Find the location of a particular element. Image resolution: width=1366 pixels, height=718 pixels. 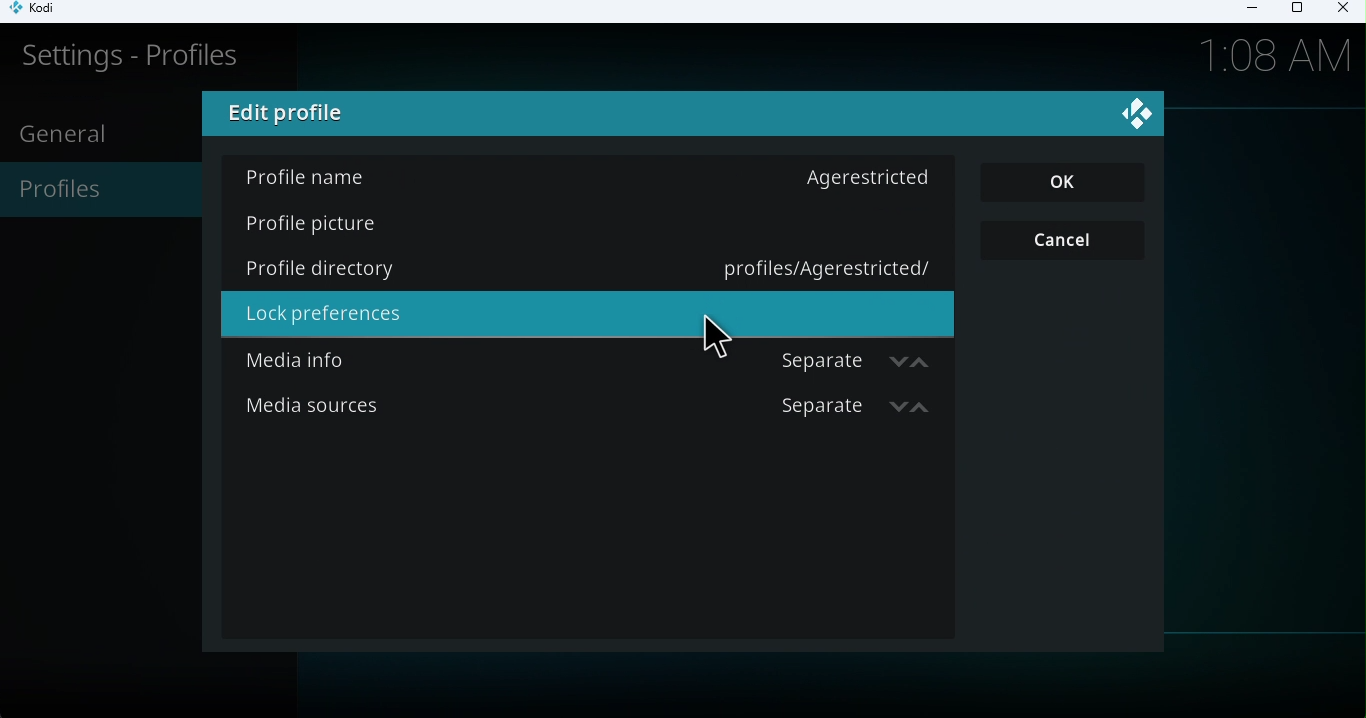

Cancel is located at coordinates (1066, 241).